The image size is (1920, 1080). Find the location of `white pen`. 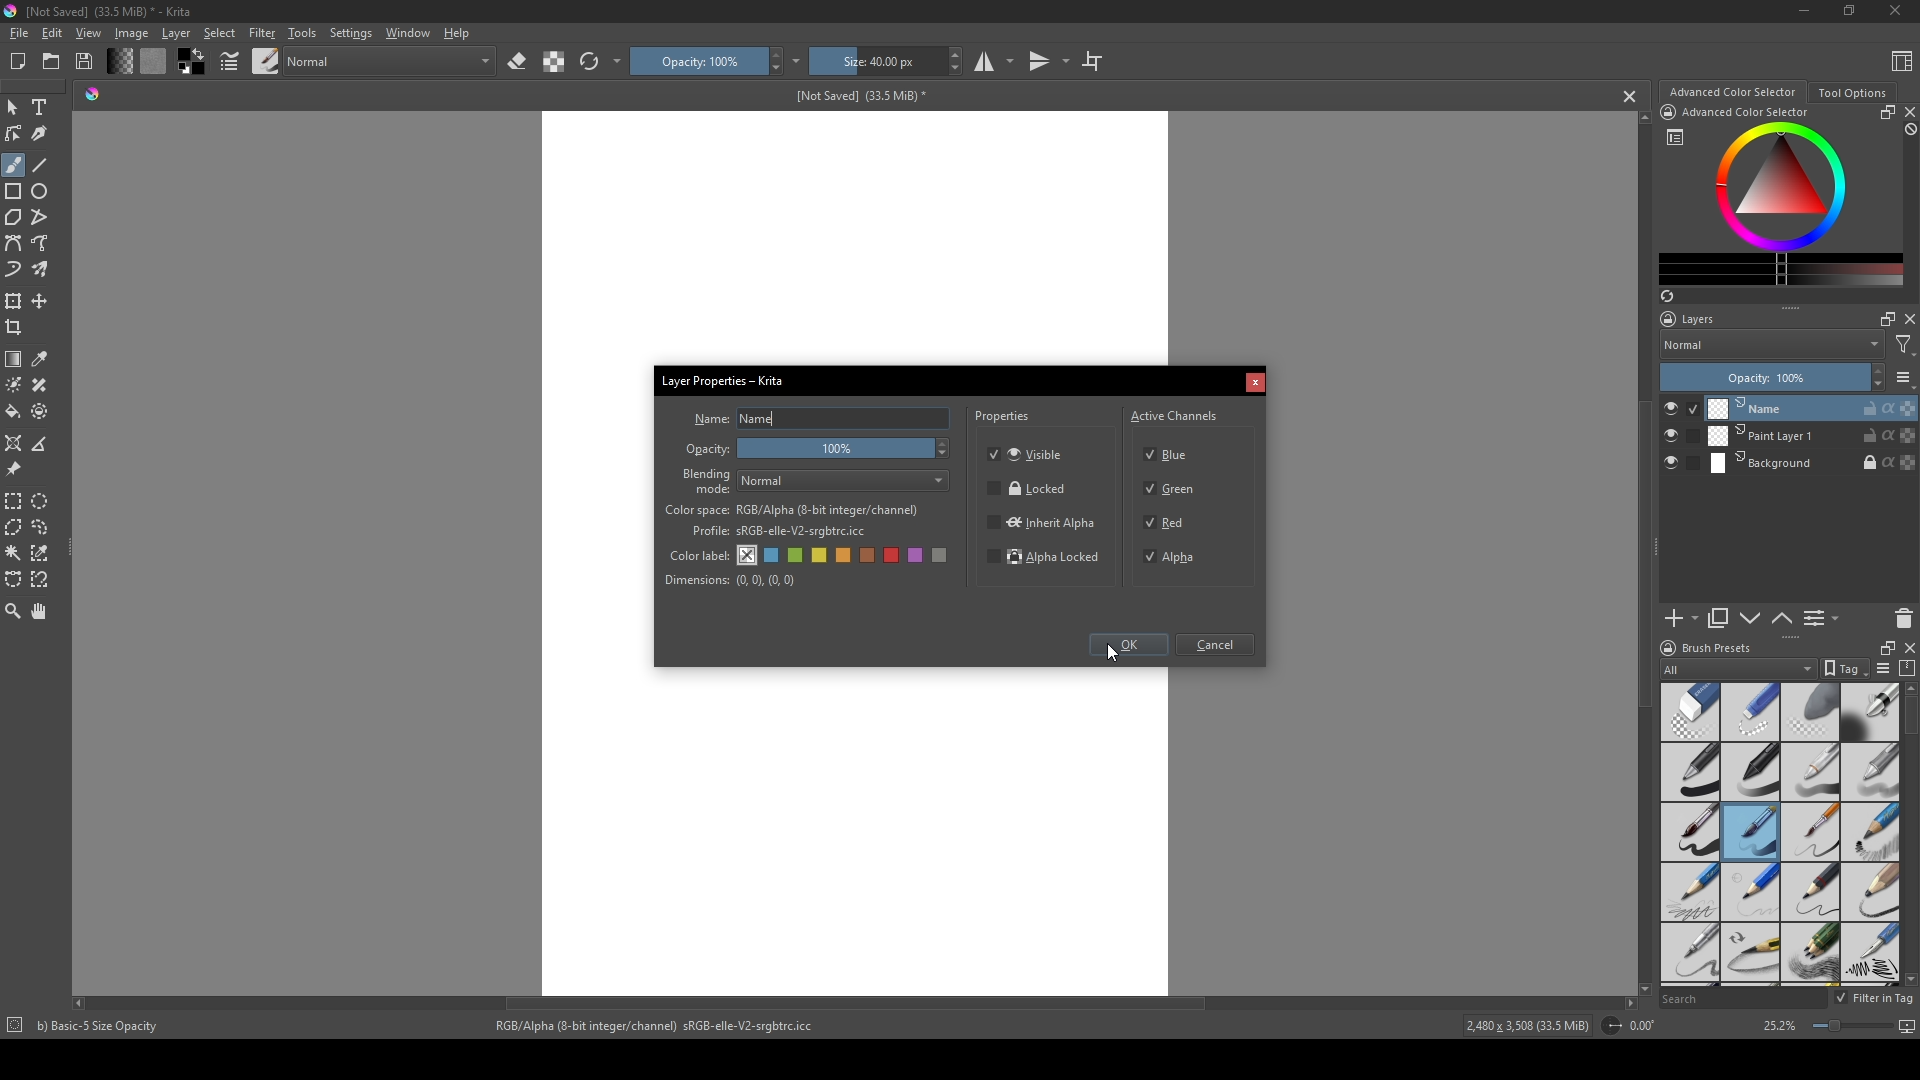

white pen is located at coordinates (1811, 772).